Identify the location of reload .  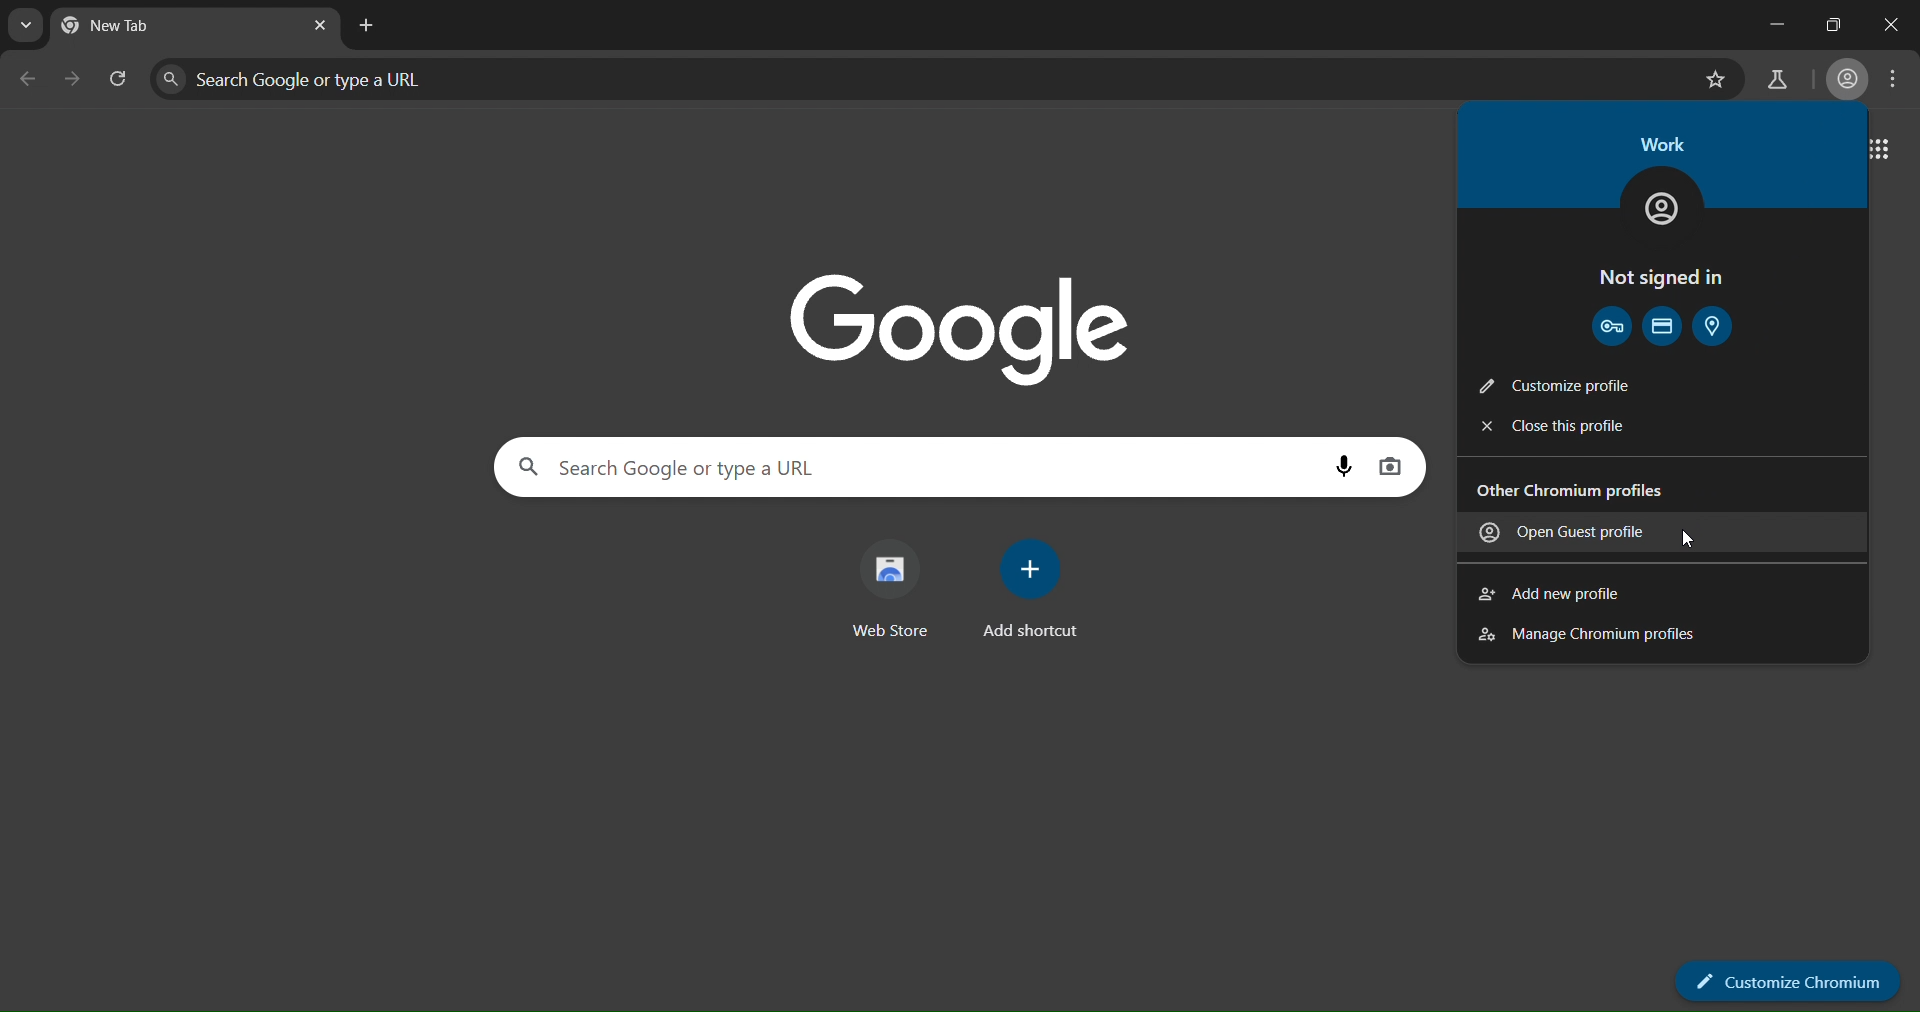
(69, 78).